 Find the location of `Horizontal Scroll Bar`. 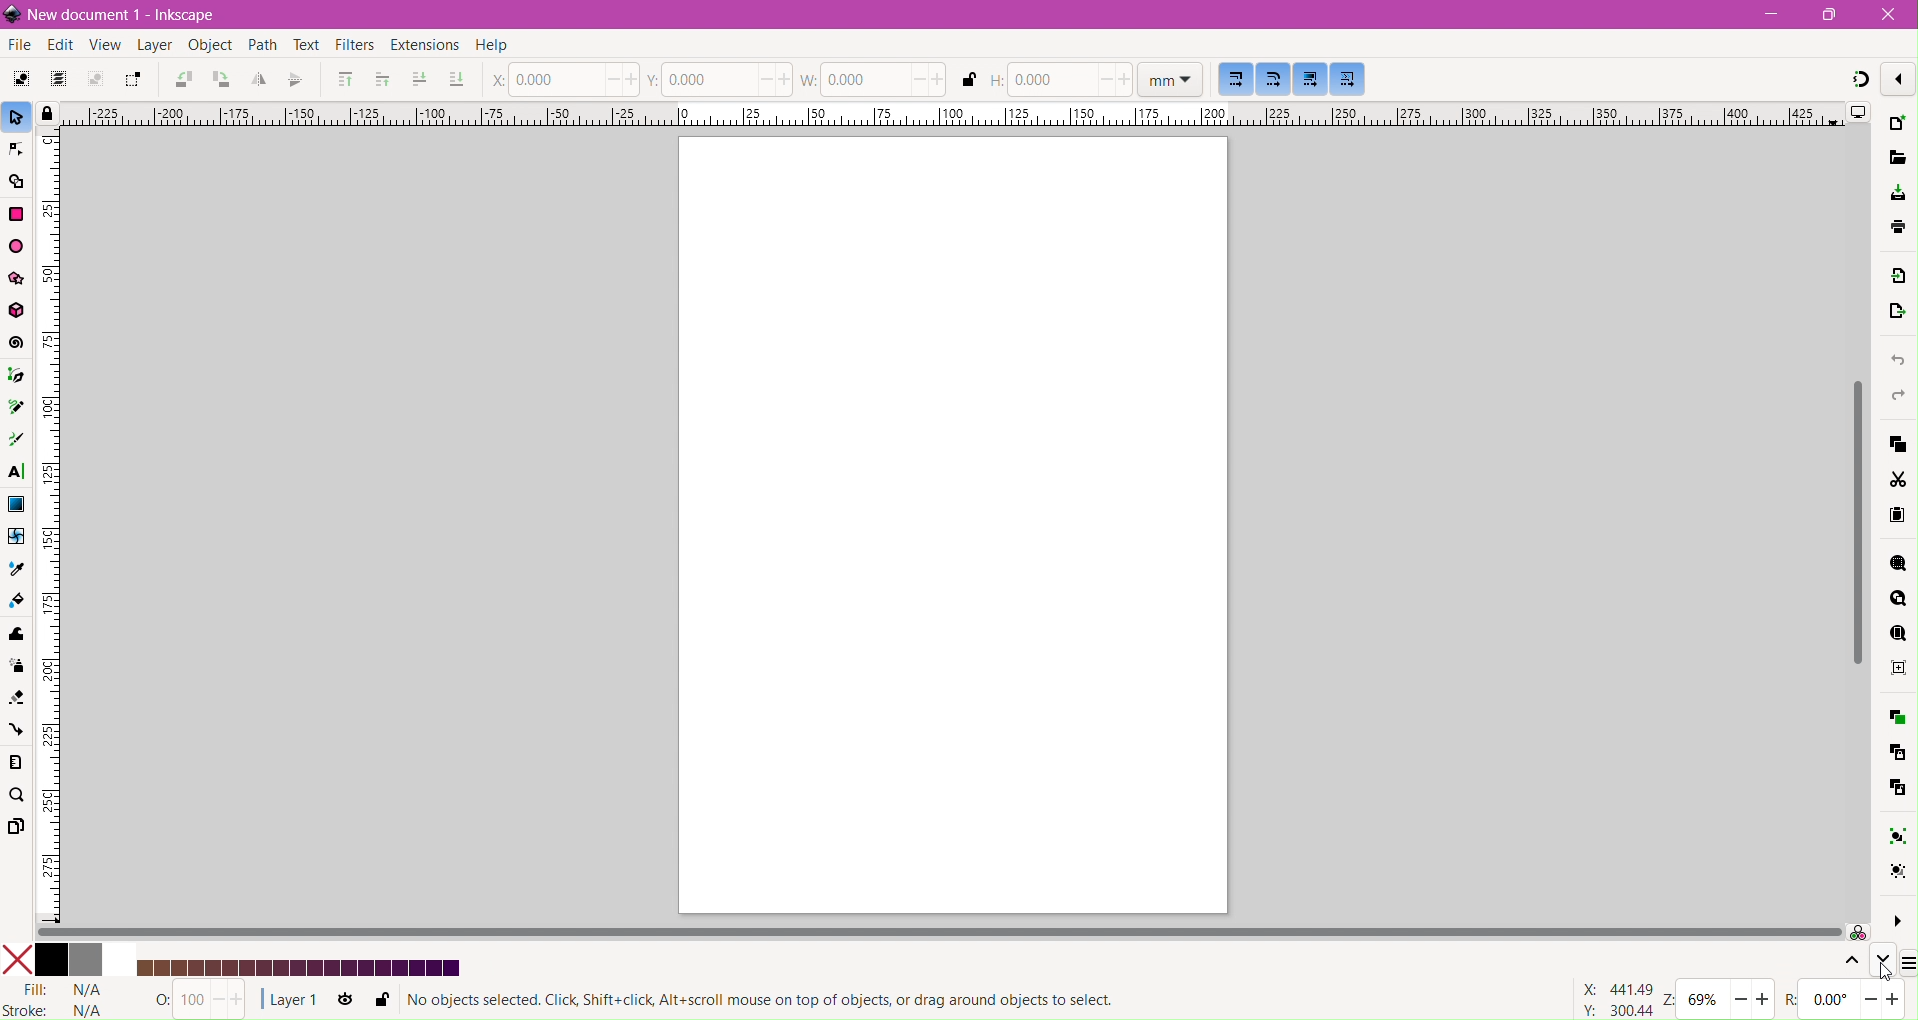

Horizontal Scroll Bar is located at coordinates (935, 932).